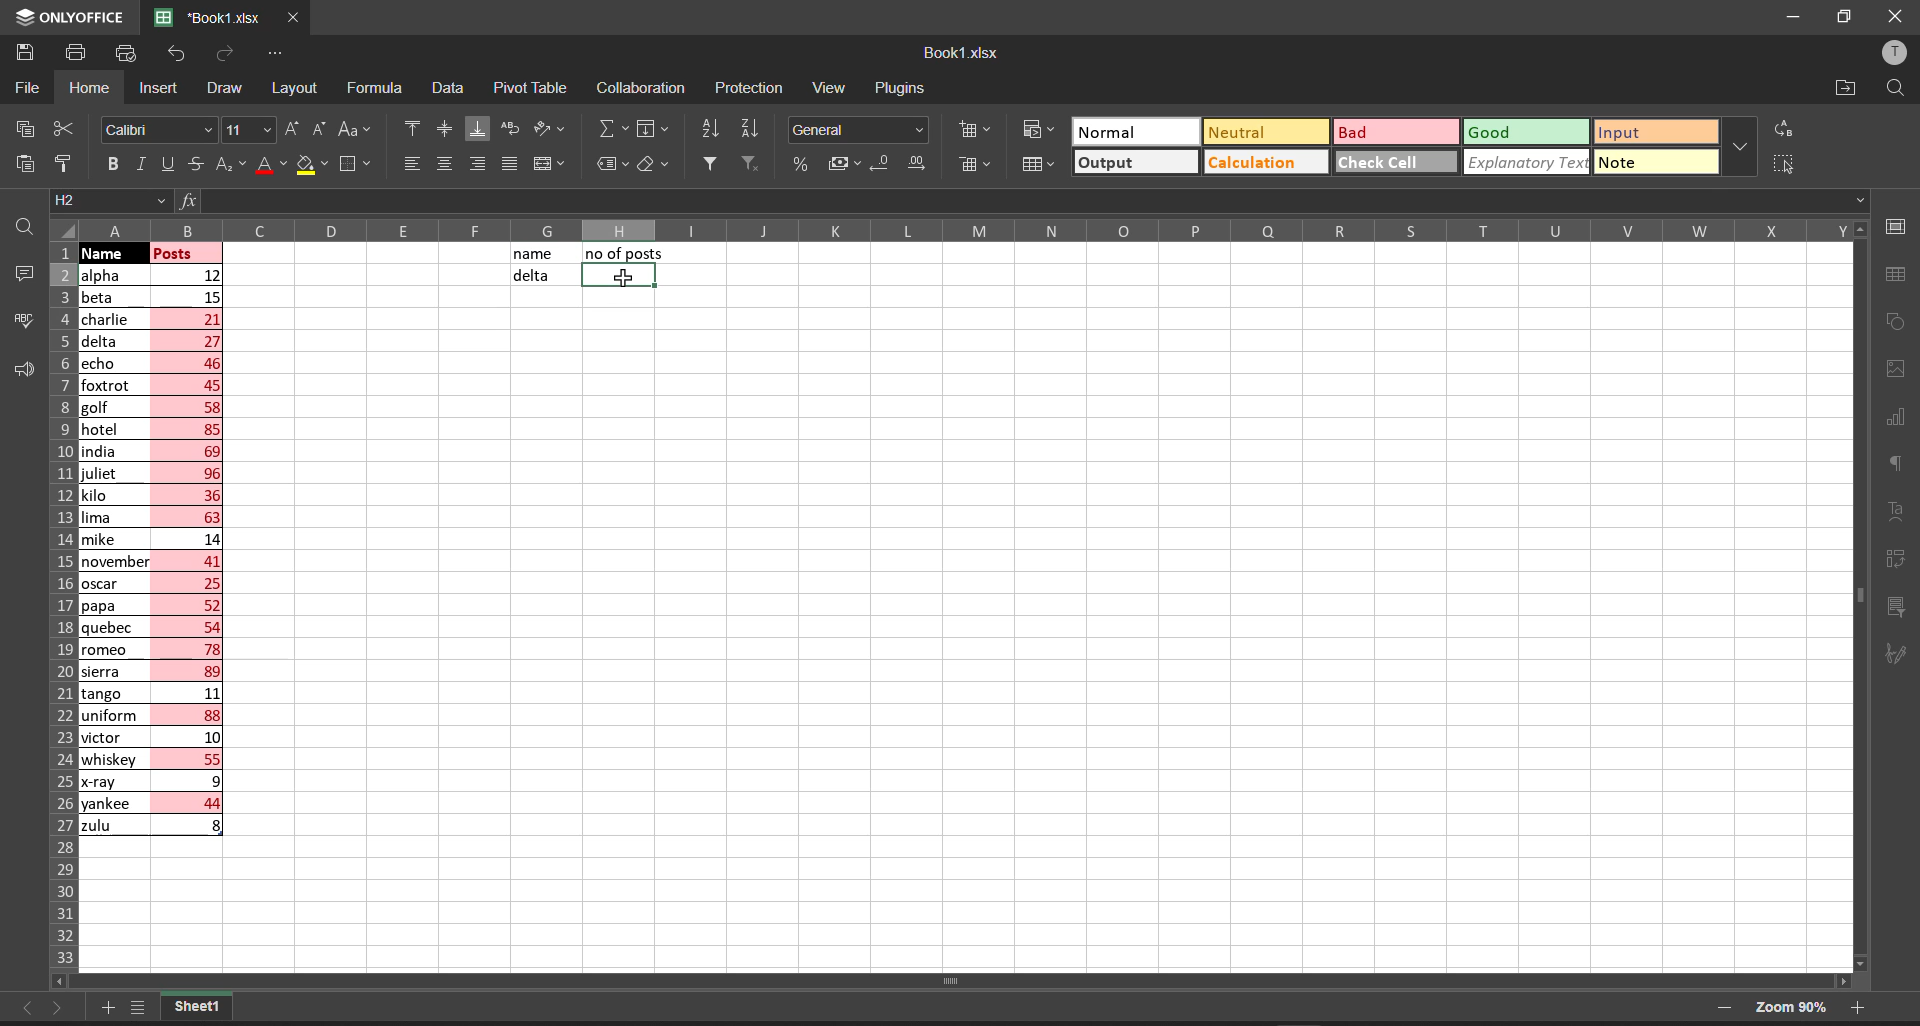 This screenshot has height=1026, width=1920. What do you see at coordinates (112, 164) in the screenshot?
I see `bold` at bounding box center [112, 164].